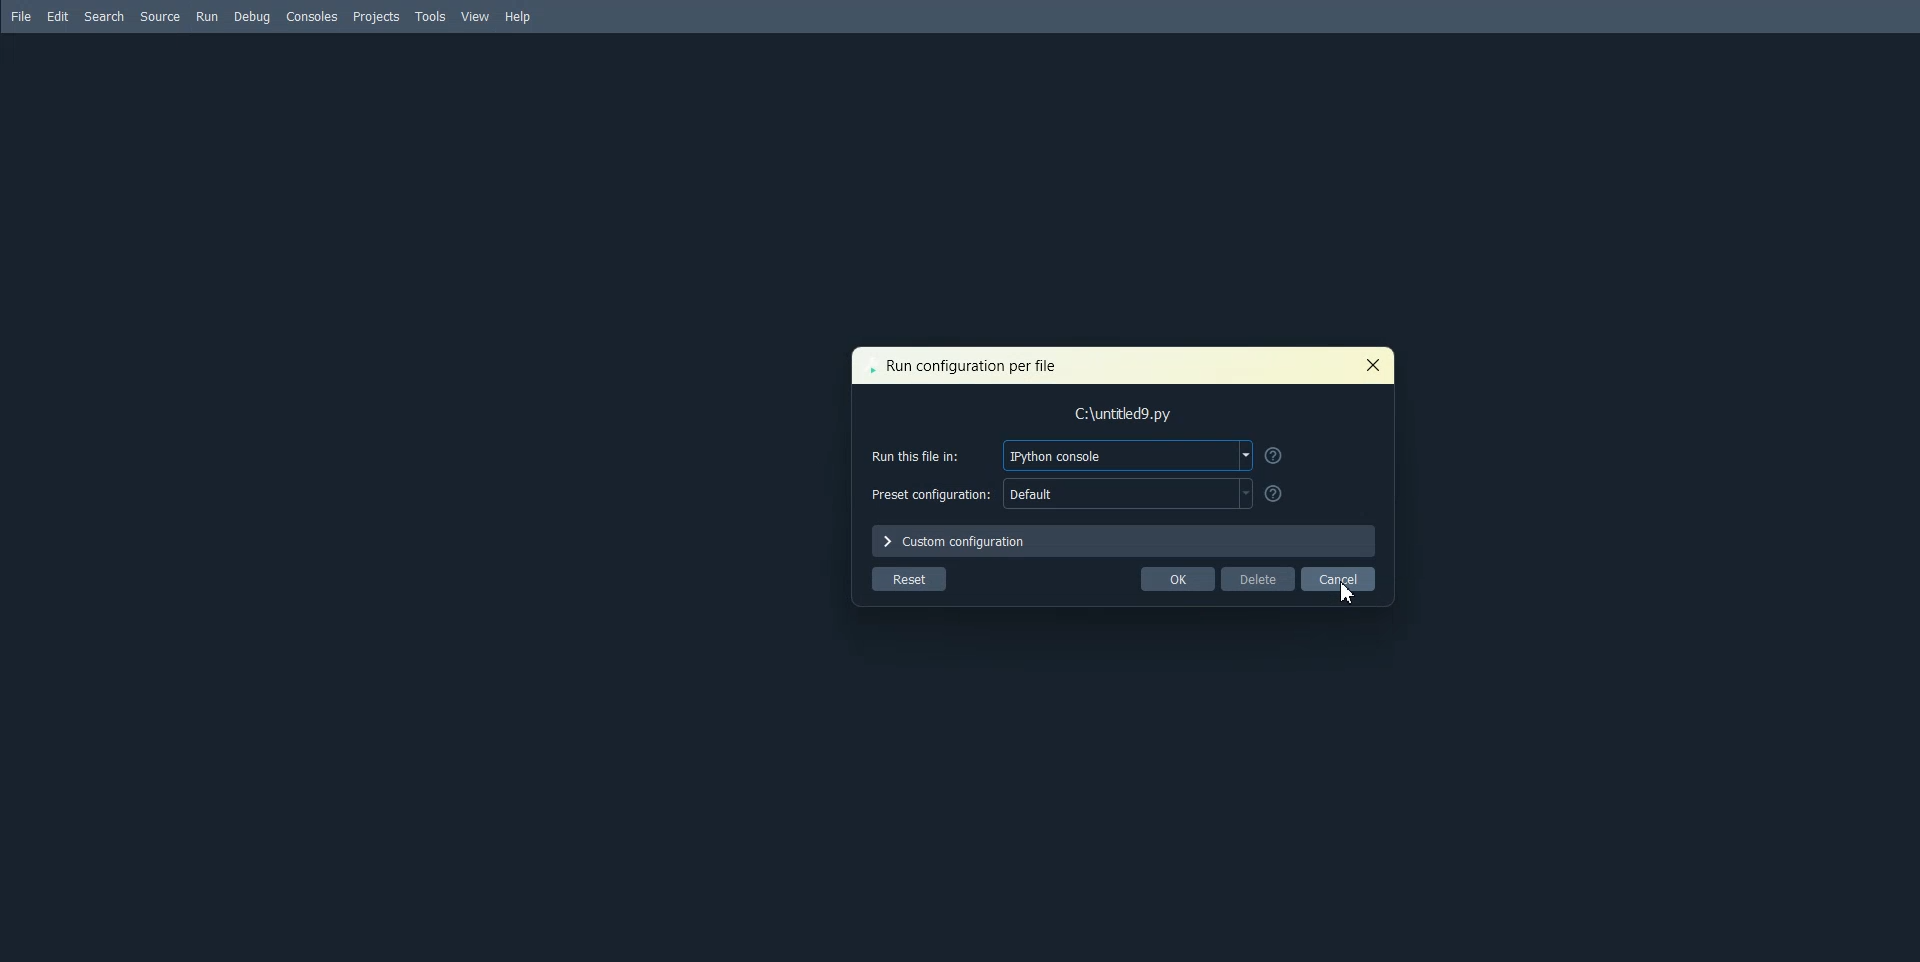  I want to click on Preset configuration, so click(930, 492).